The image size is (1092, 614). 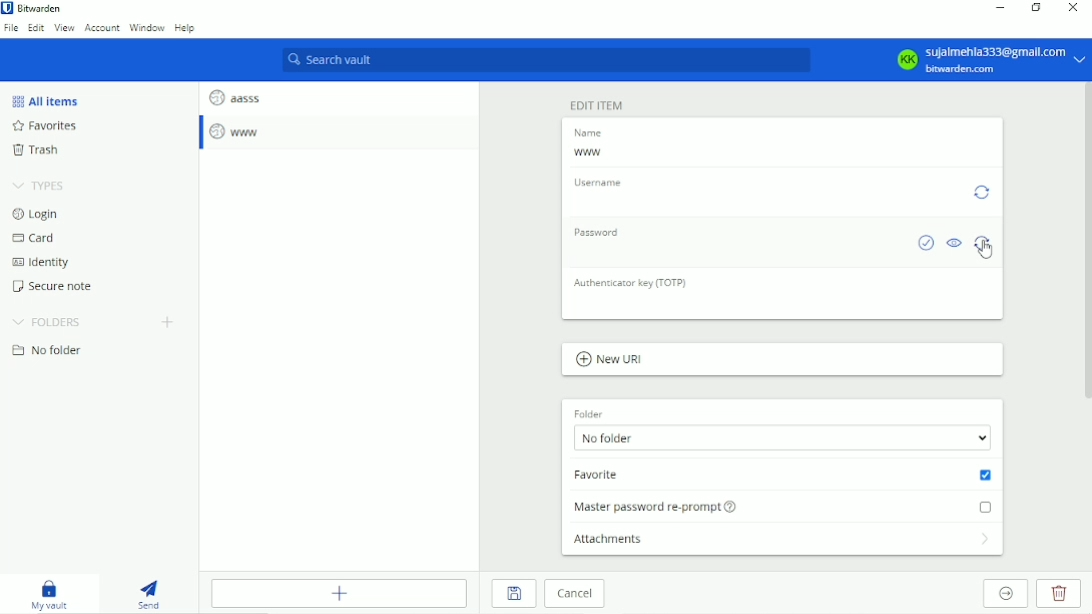 I want to click on Search vault, so click(x=547, y=61).